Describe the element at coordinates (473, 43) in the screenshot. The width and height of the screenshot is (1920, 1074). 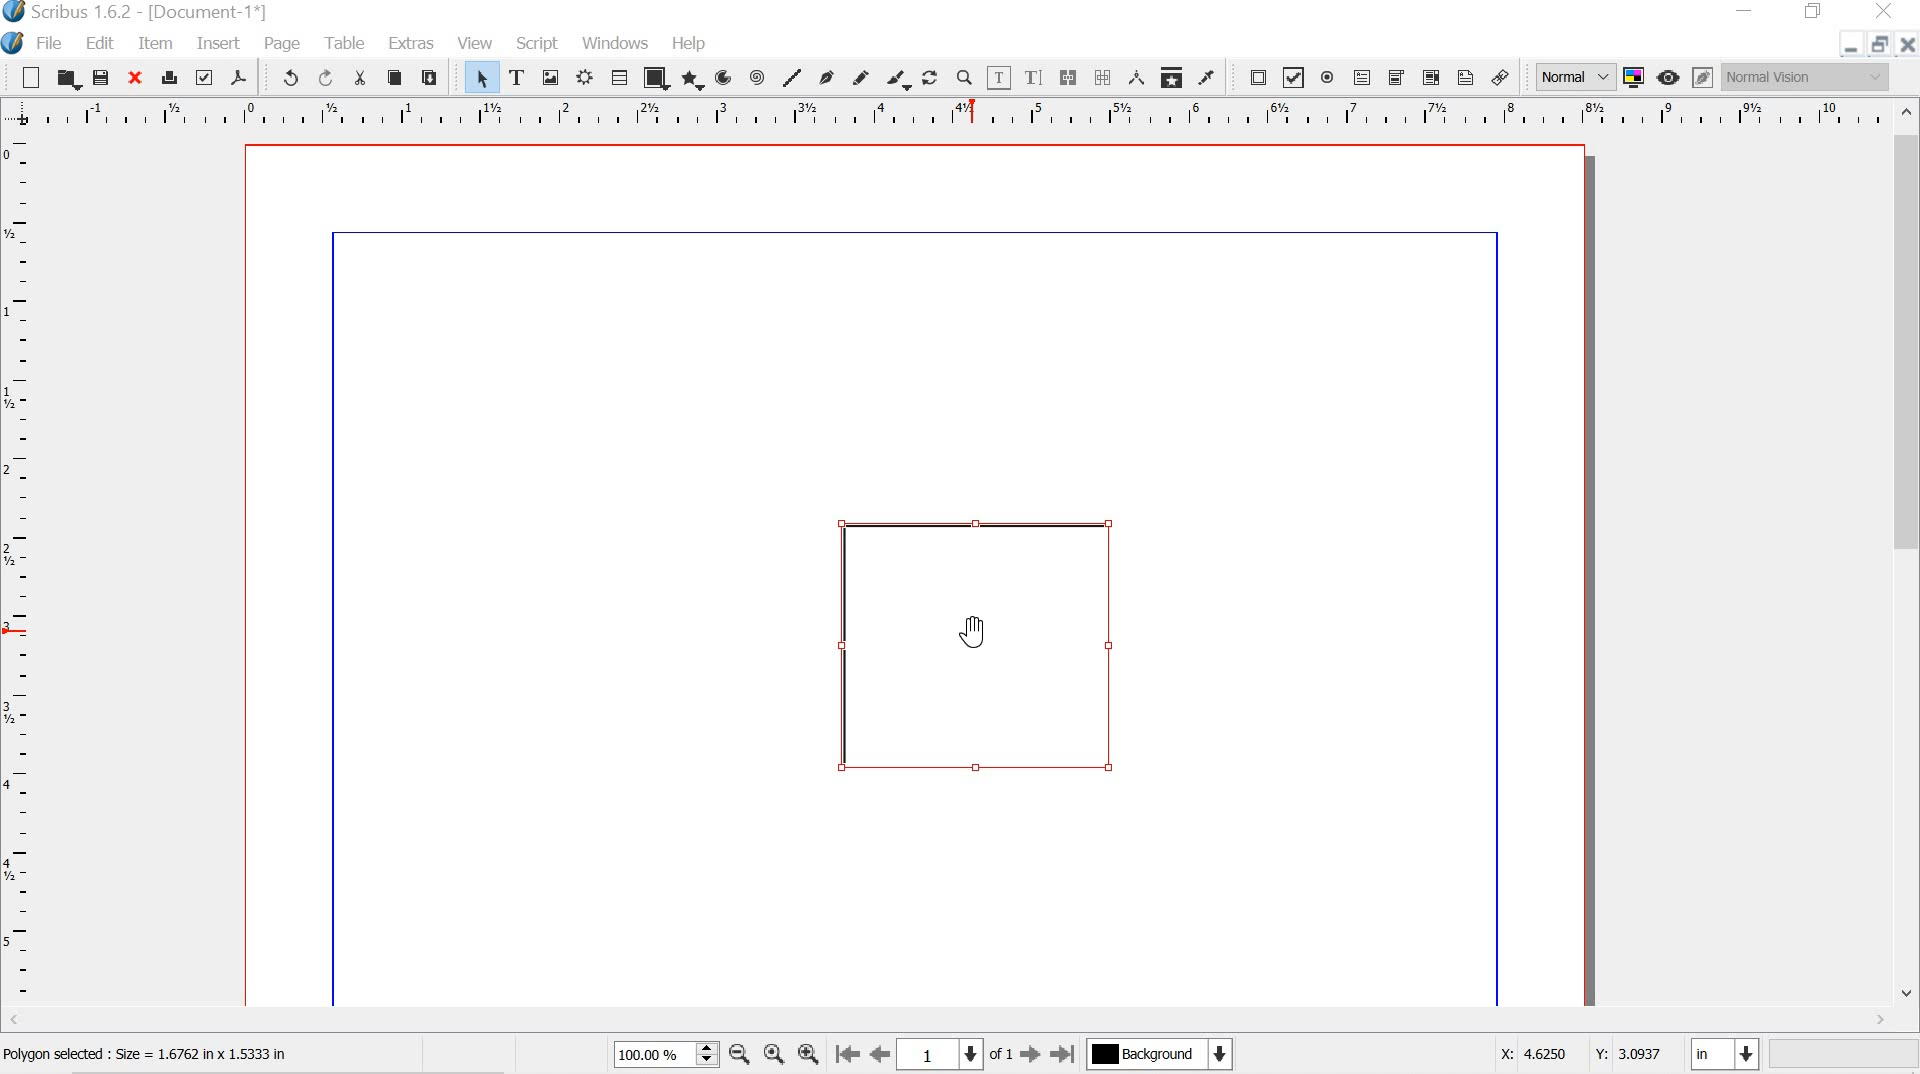
I see `VIEW` at that location.